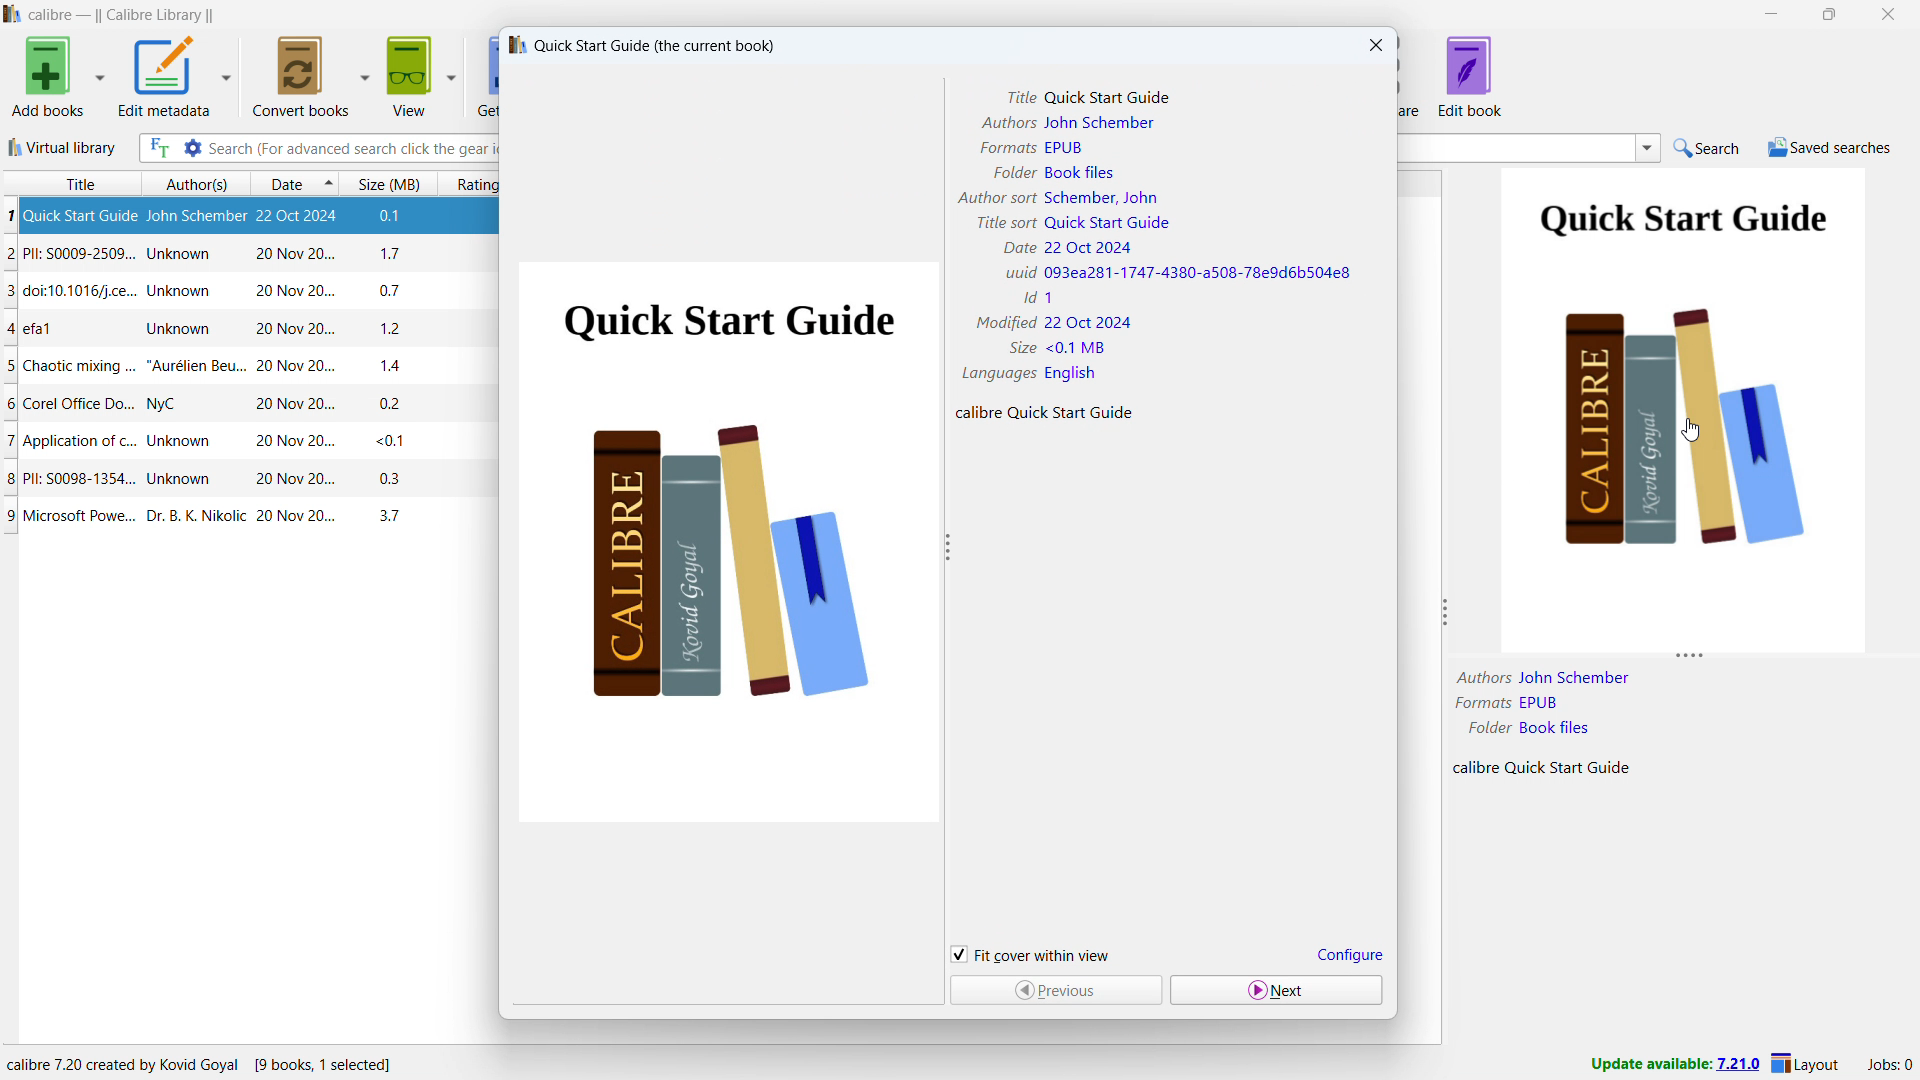 The height and width of the screenshot is (1080, 1920). Describe the element at coordinates (364, 75) in the screenshot. I see `convert books options` at that location.